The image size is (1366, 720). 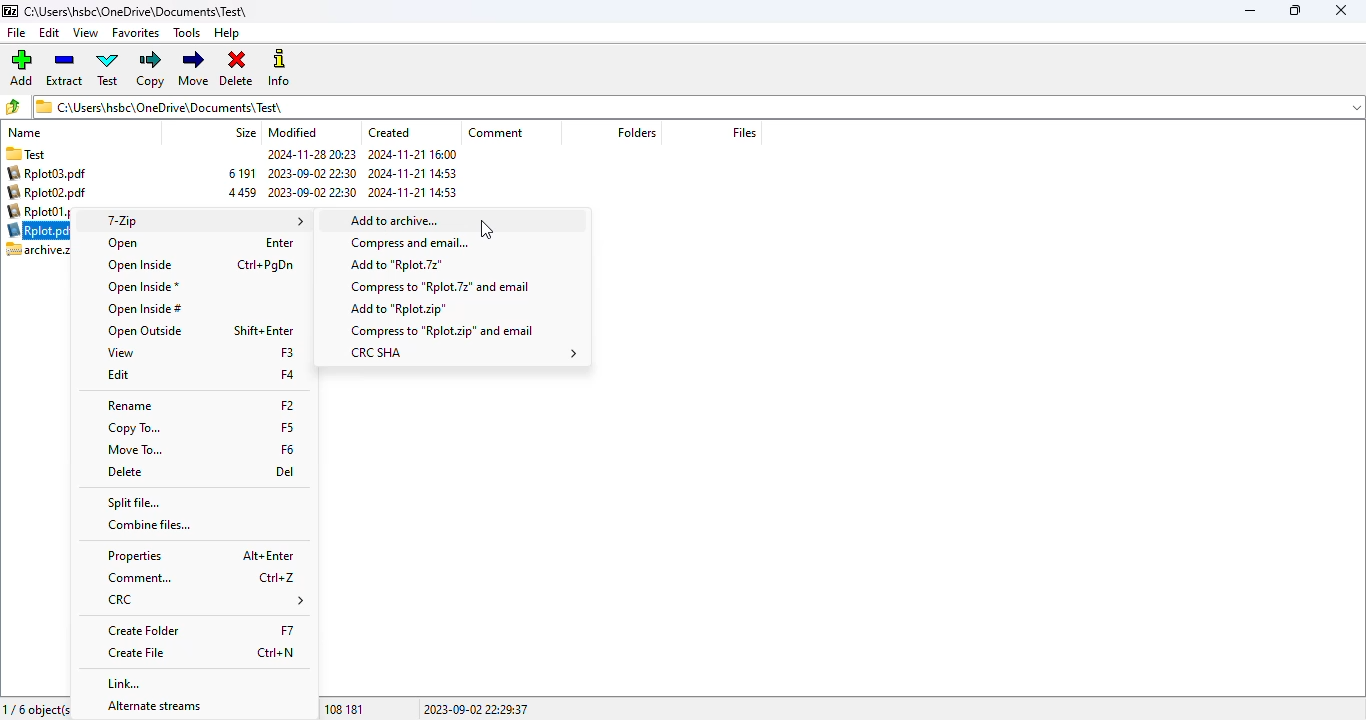 I want to click on open outside, so click(x=147, y=332).